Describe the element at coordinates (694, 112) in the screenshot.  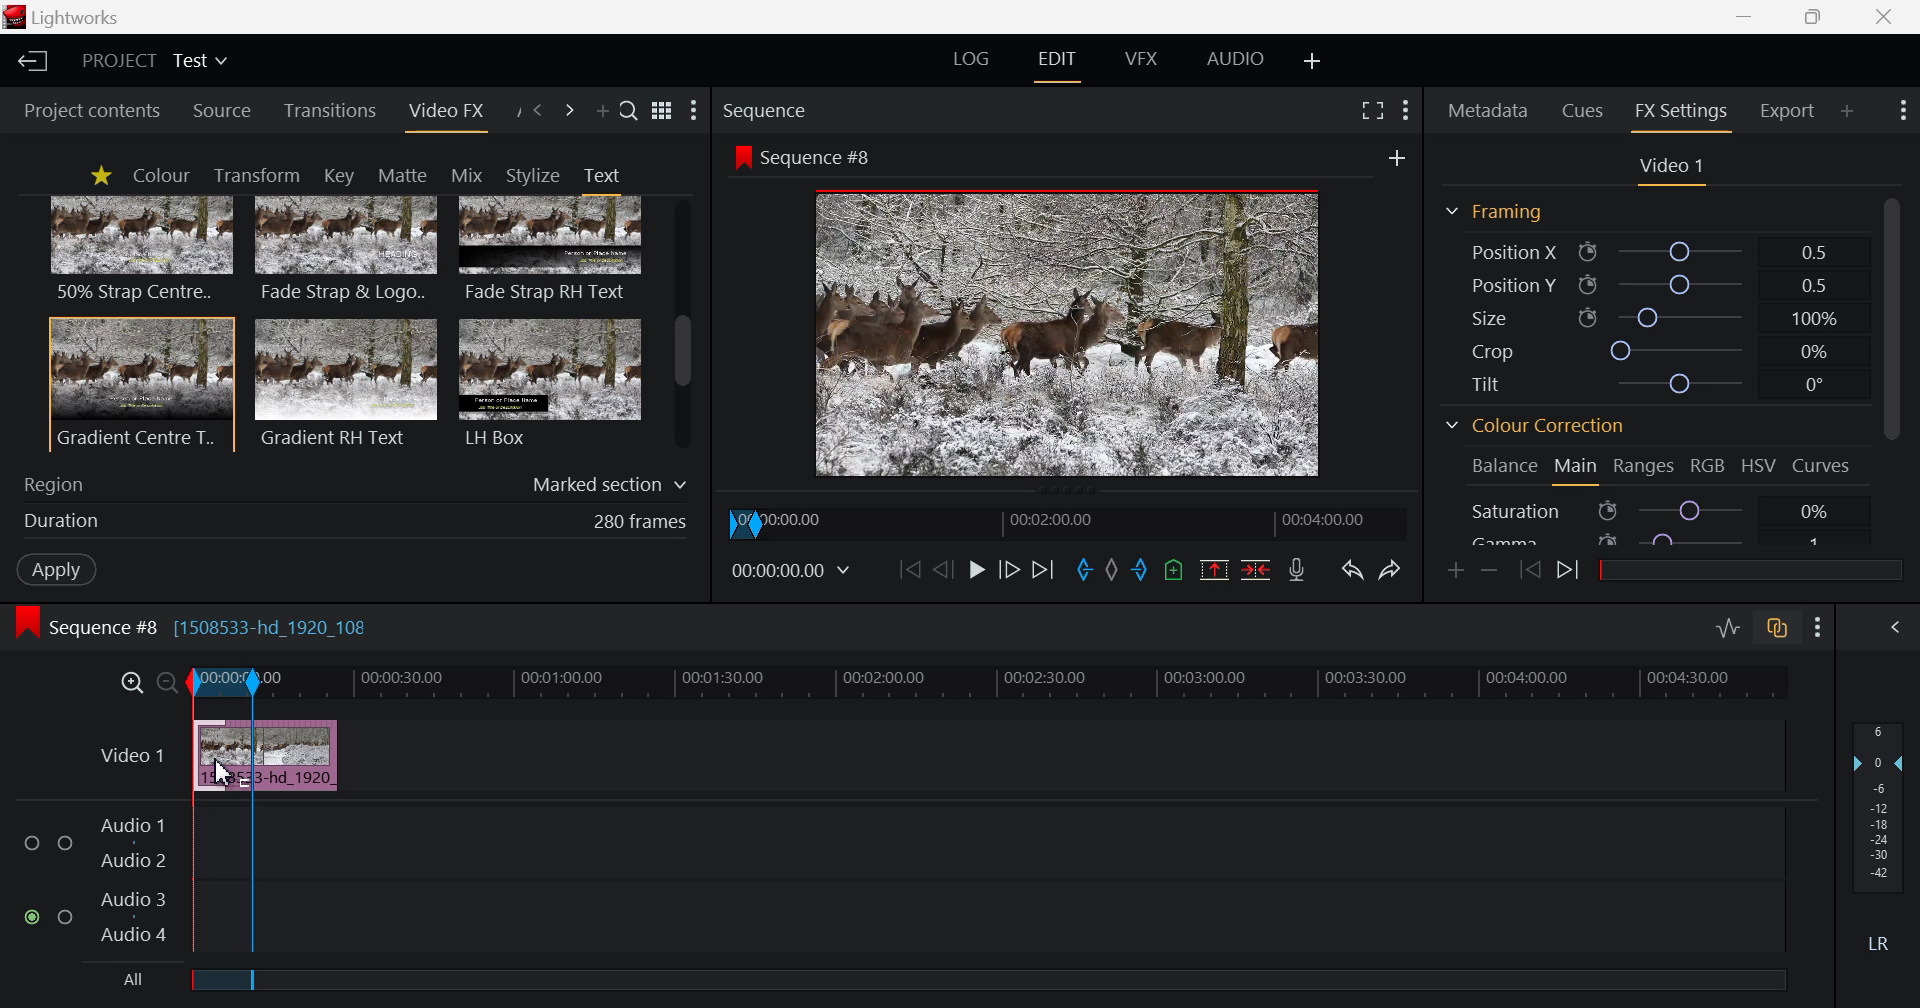
I see `Show Settings` at that location.